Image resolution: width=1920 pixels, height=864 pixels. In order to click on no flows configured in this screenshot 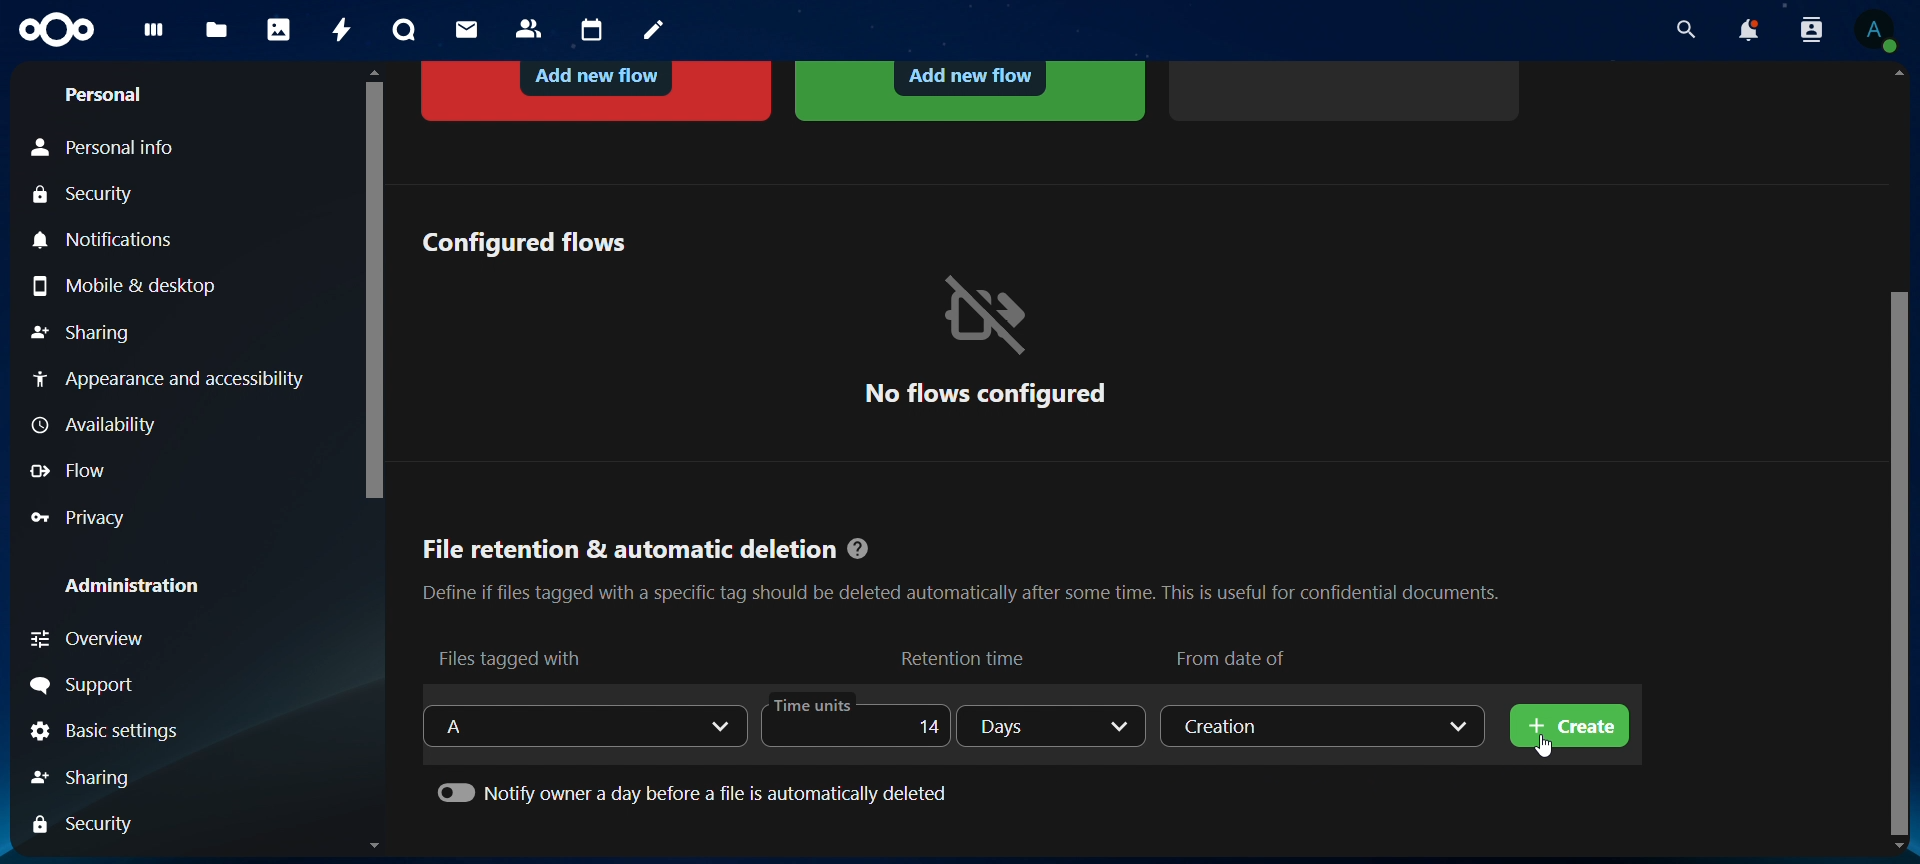, I will do `click(985, 339)`.